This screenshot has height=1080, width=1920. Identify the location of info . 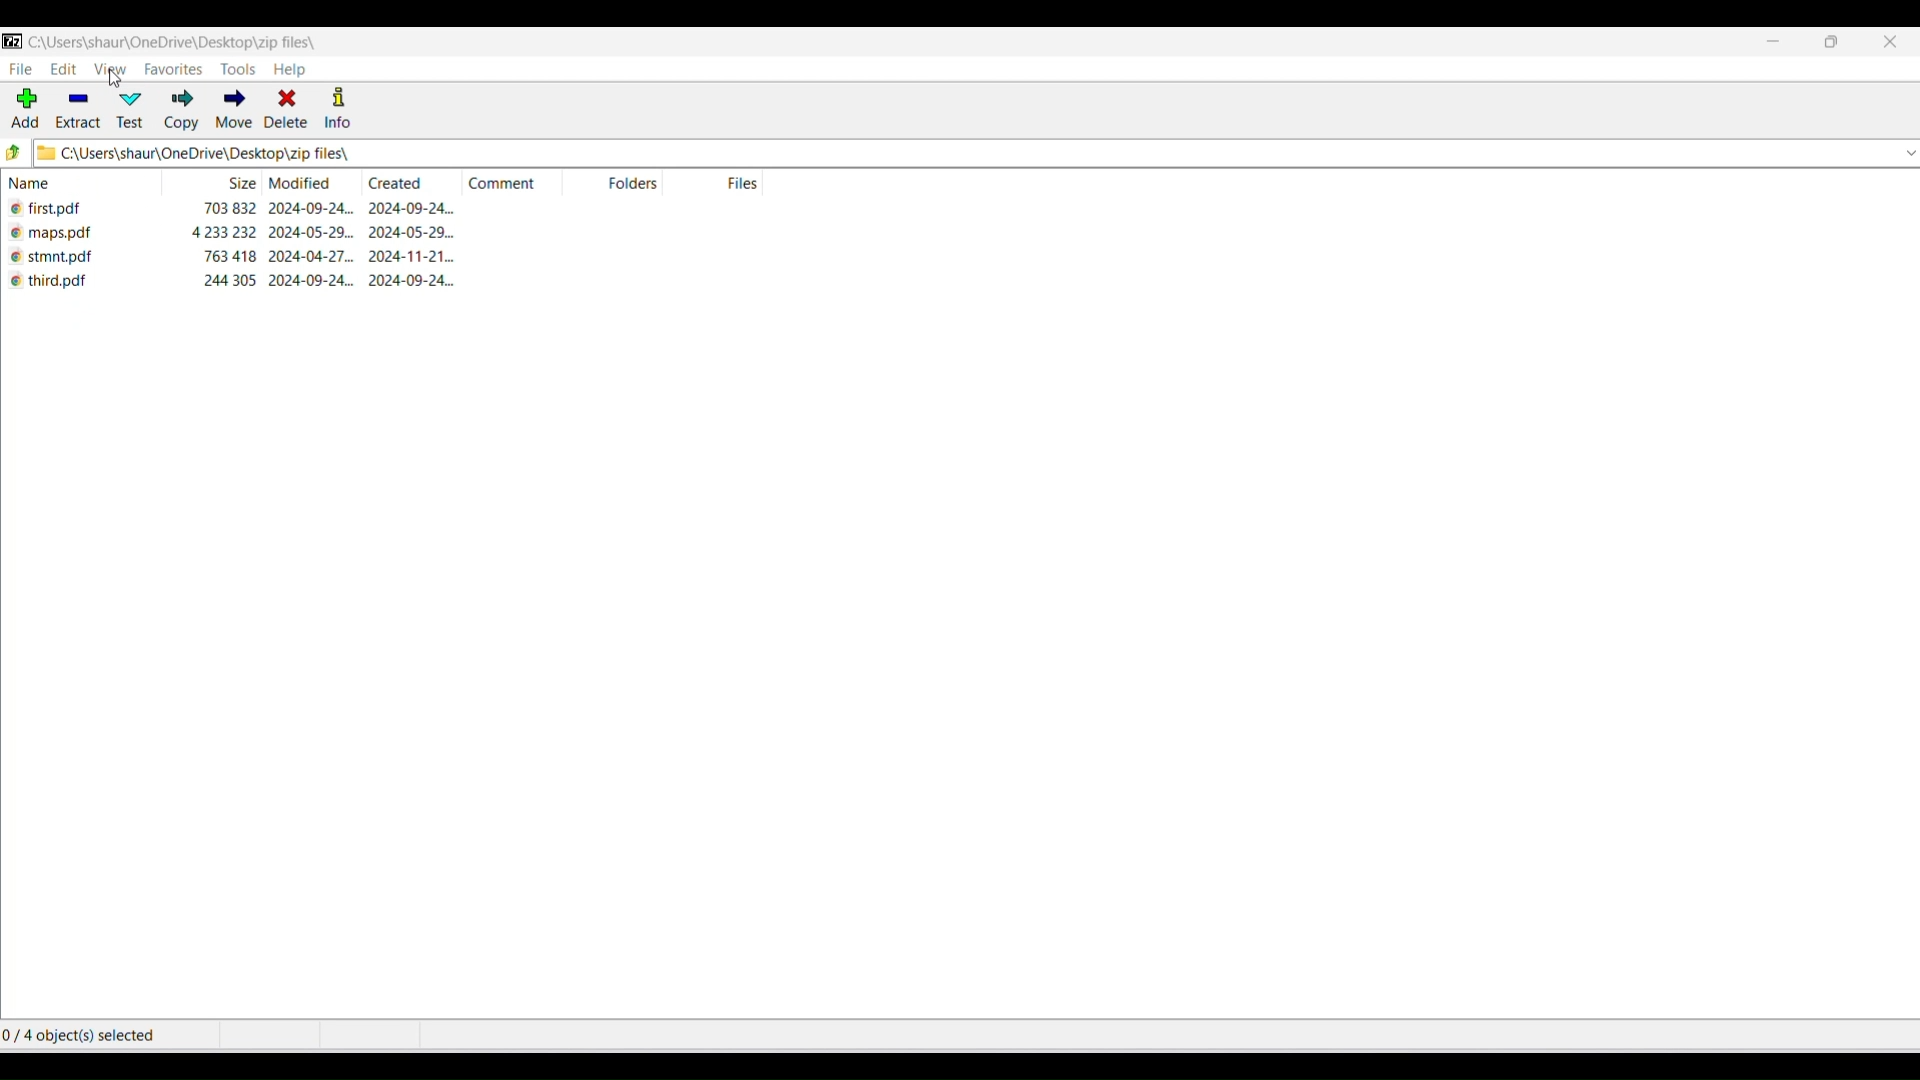
(341, 109).